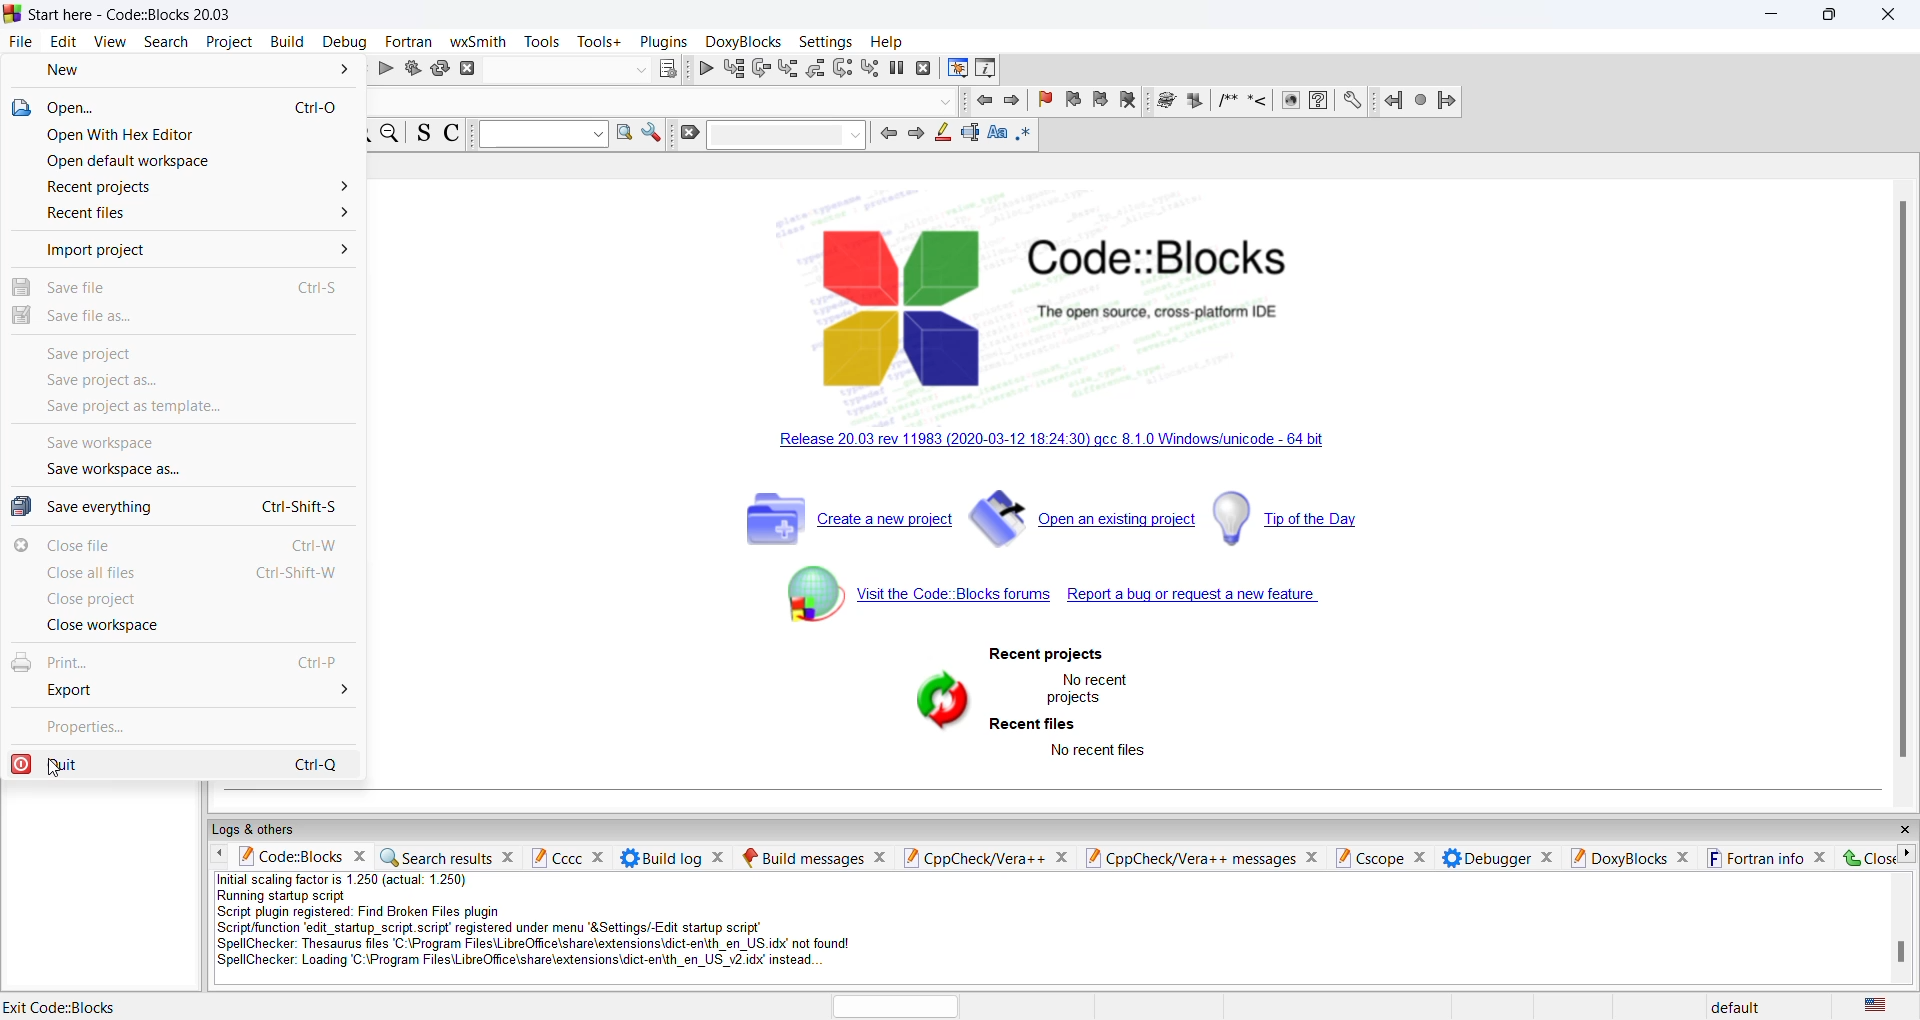 The height and width of the screenshot is (1020, 1920). I want to click on close, so click(1892, 17).